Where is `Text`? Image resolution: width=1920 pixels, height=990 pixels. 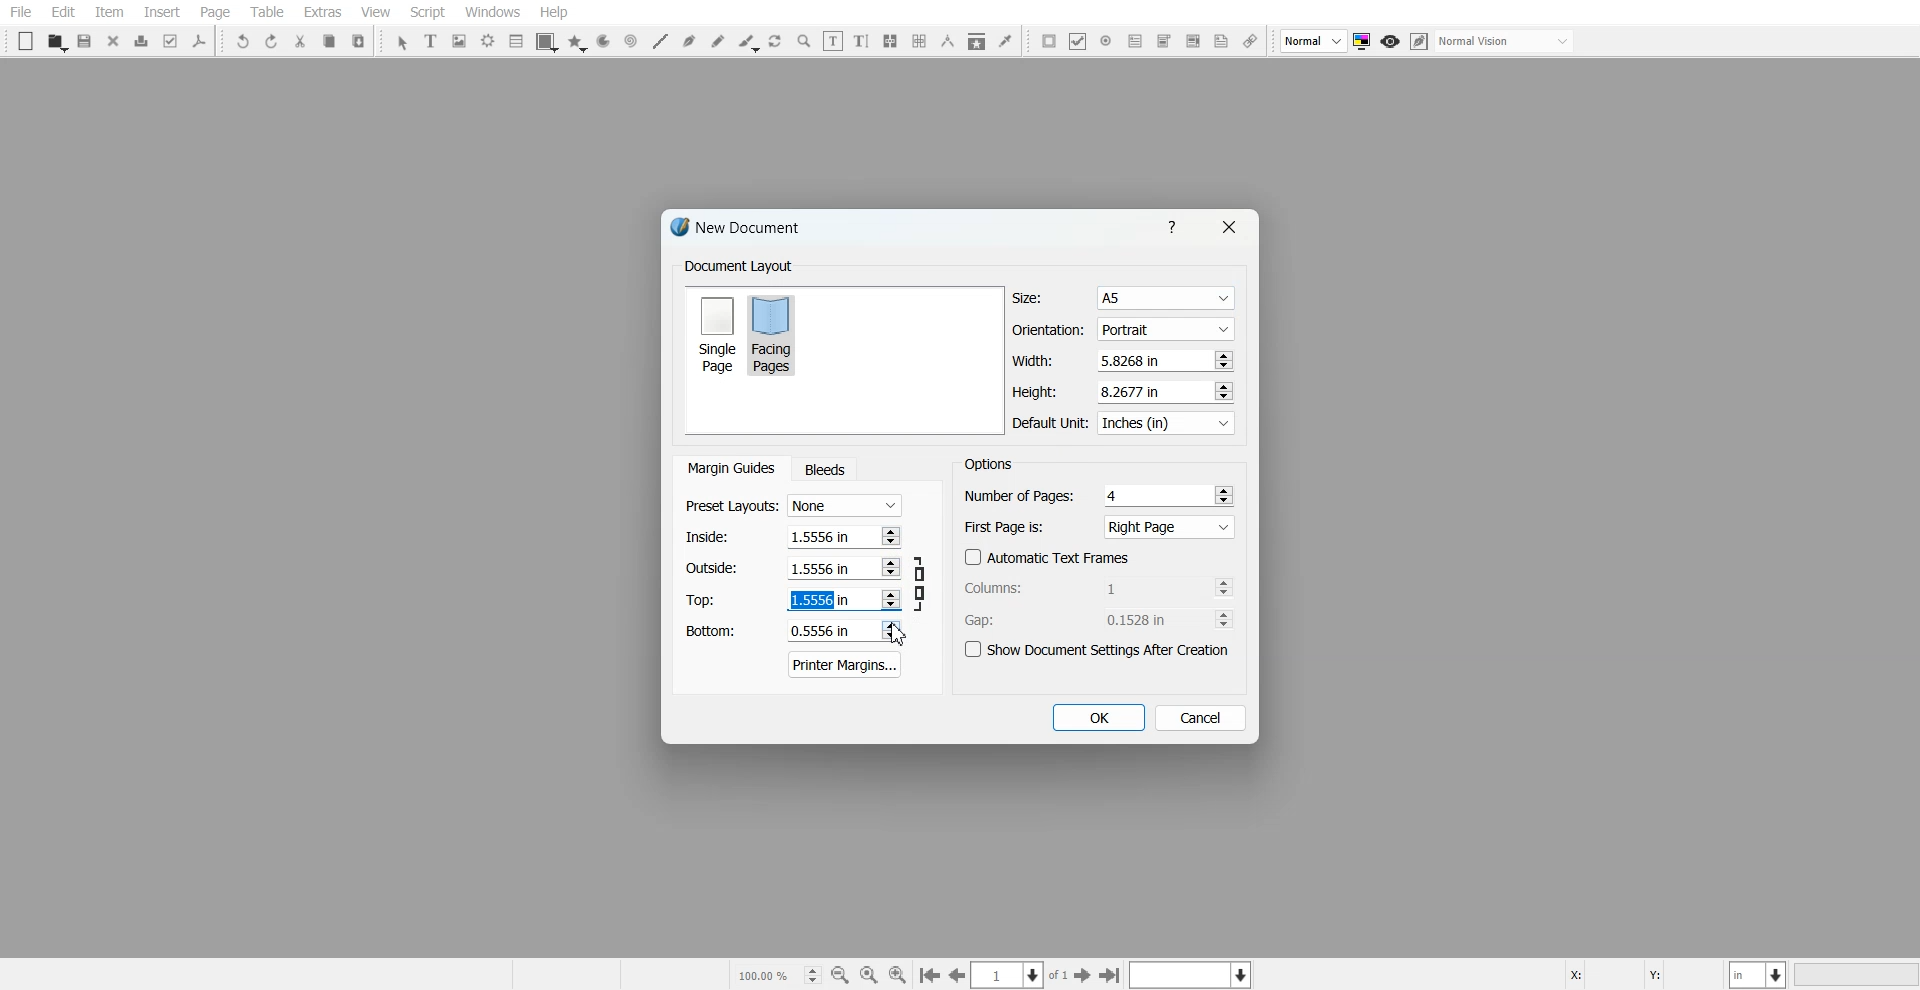
Text is located at coordinates (988, 463).